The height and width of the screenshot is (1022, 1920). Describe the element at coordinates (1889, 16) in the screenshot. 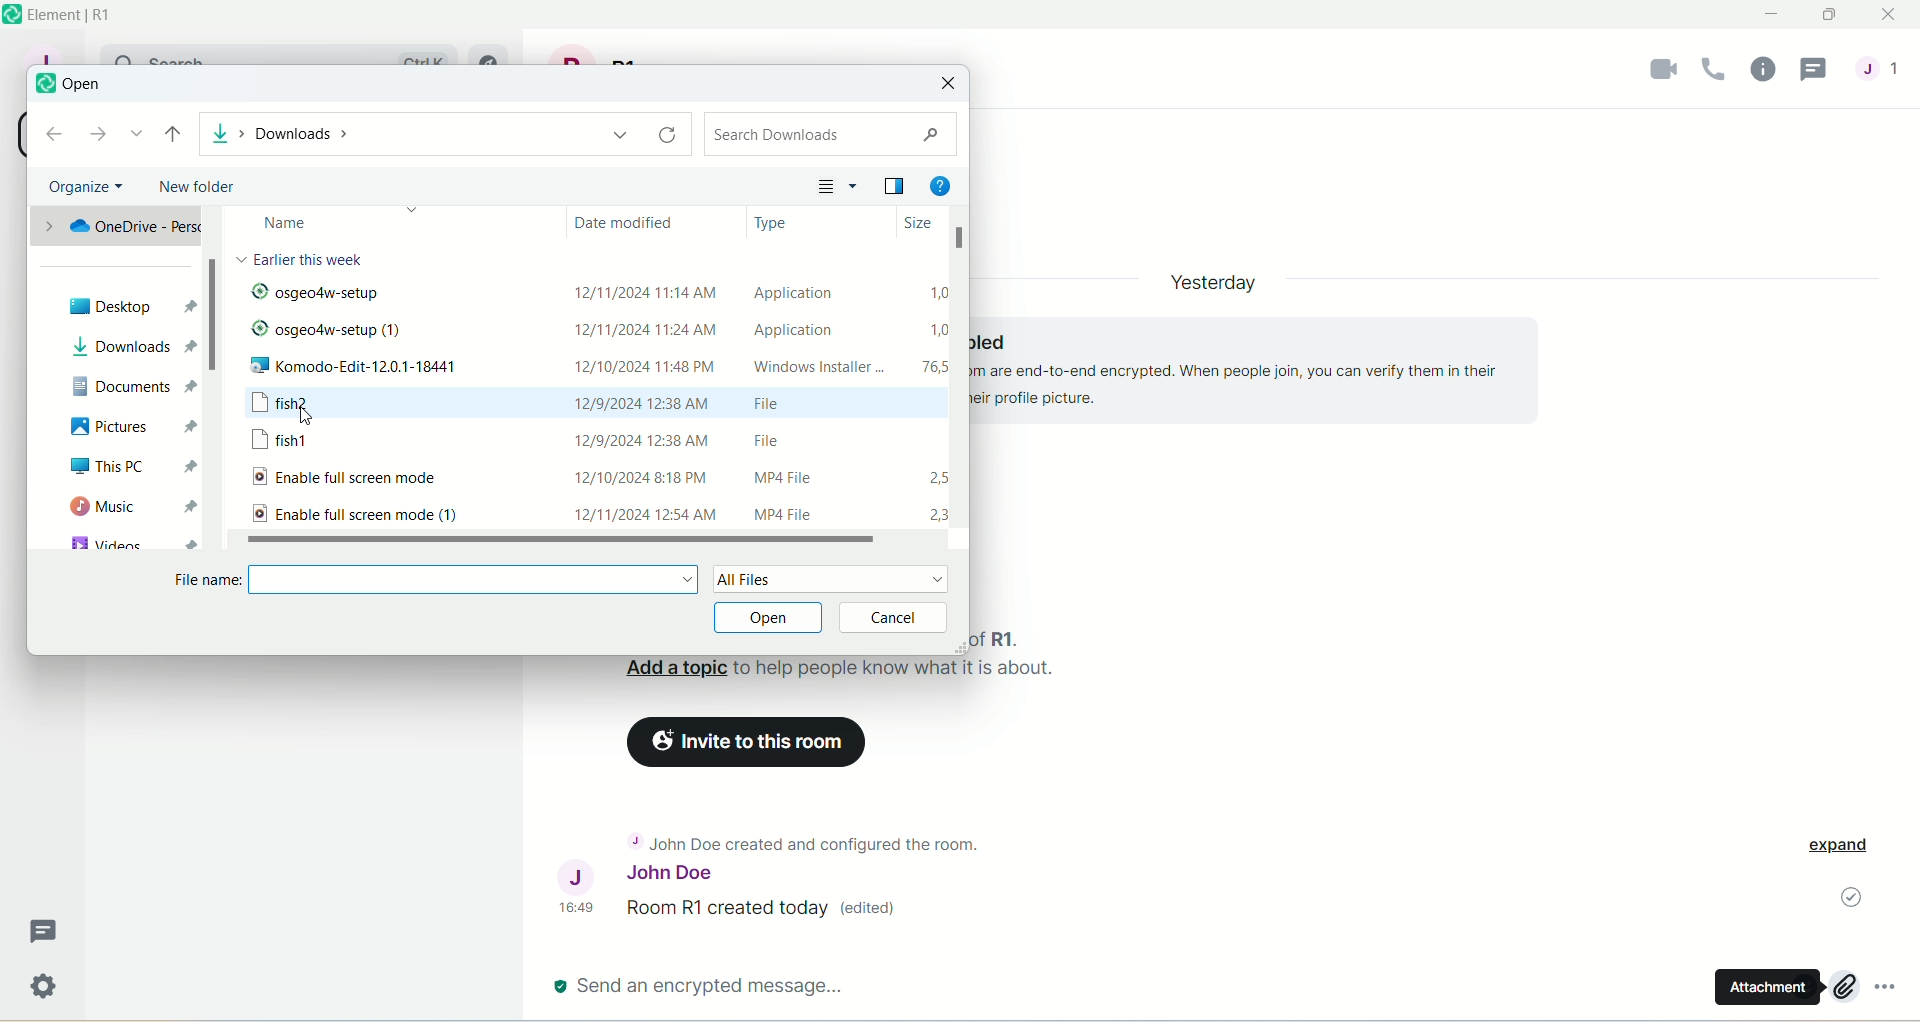

I see `close` at that location.